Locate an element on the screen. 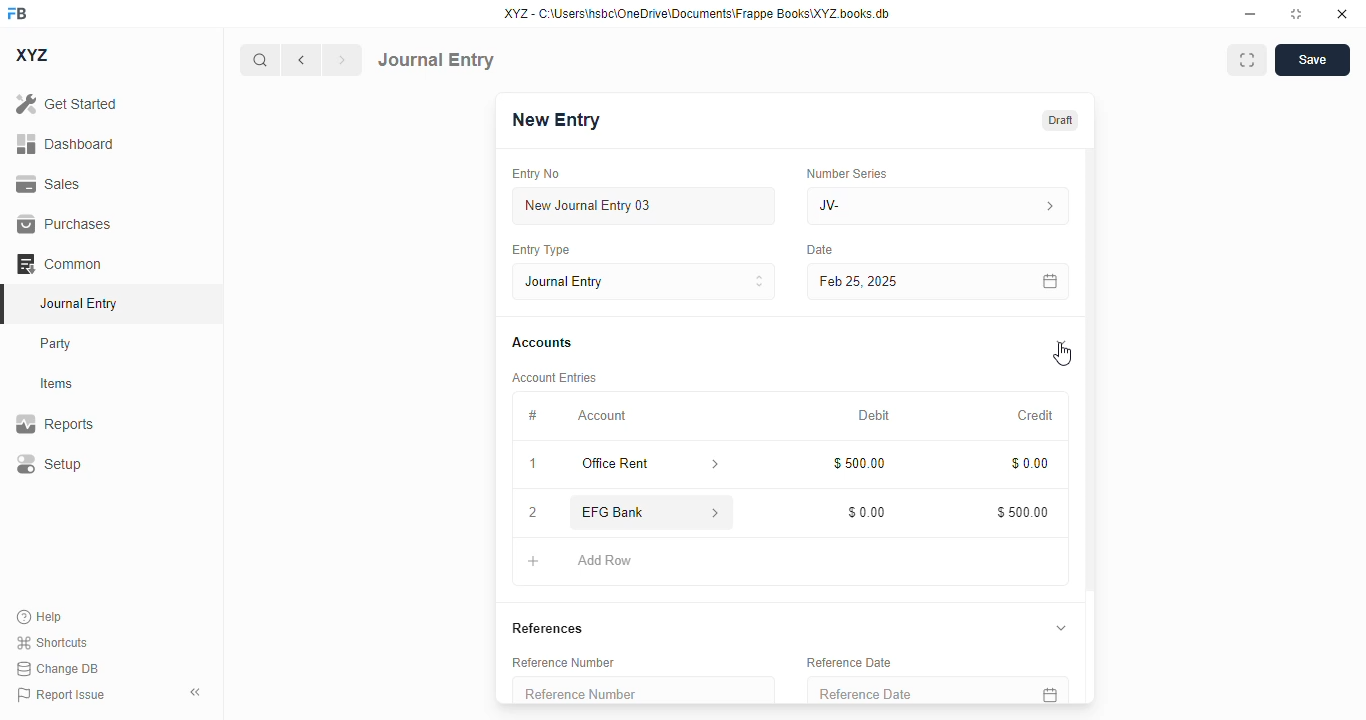 The width and height of the screenshot is (1366, 720). account information is located at coordinates (716, 465).